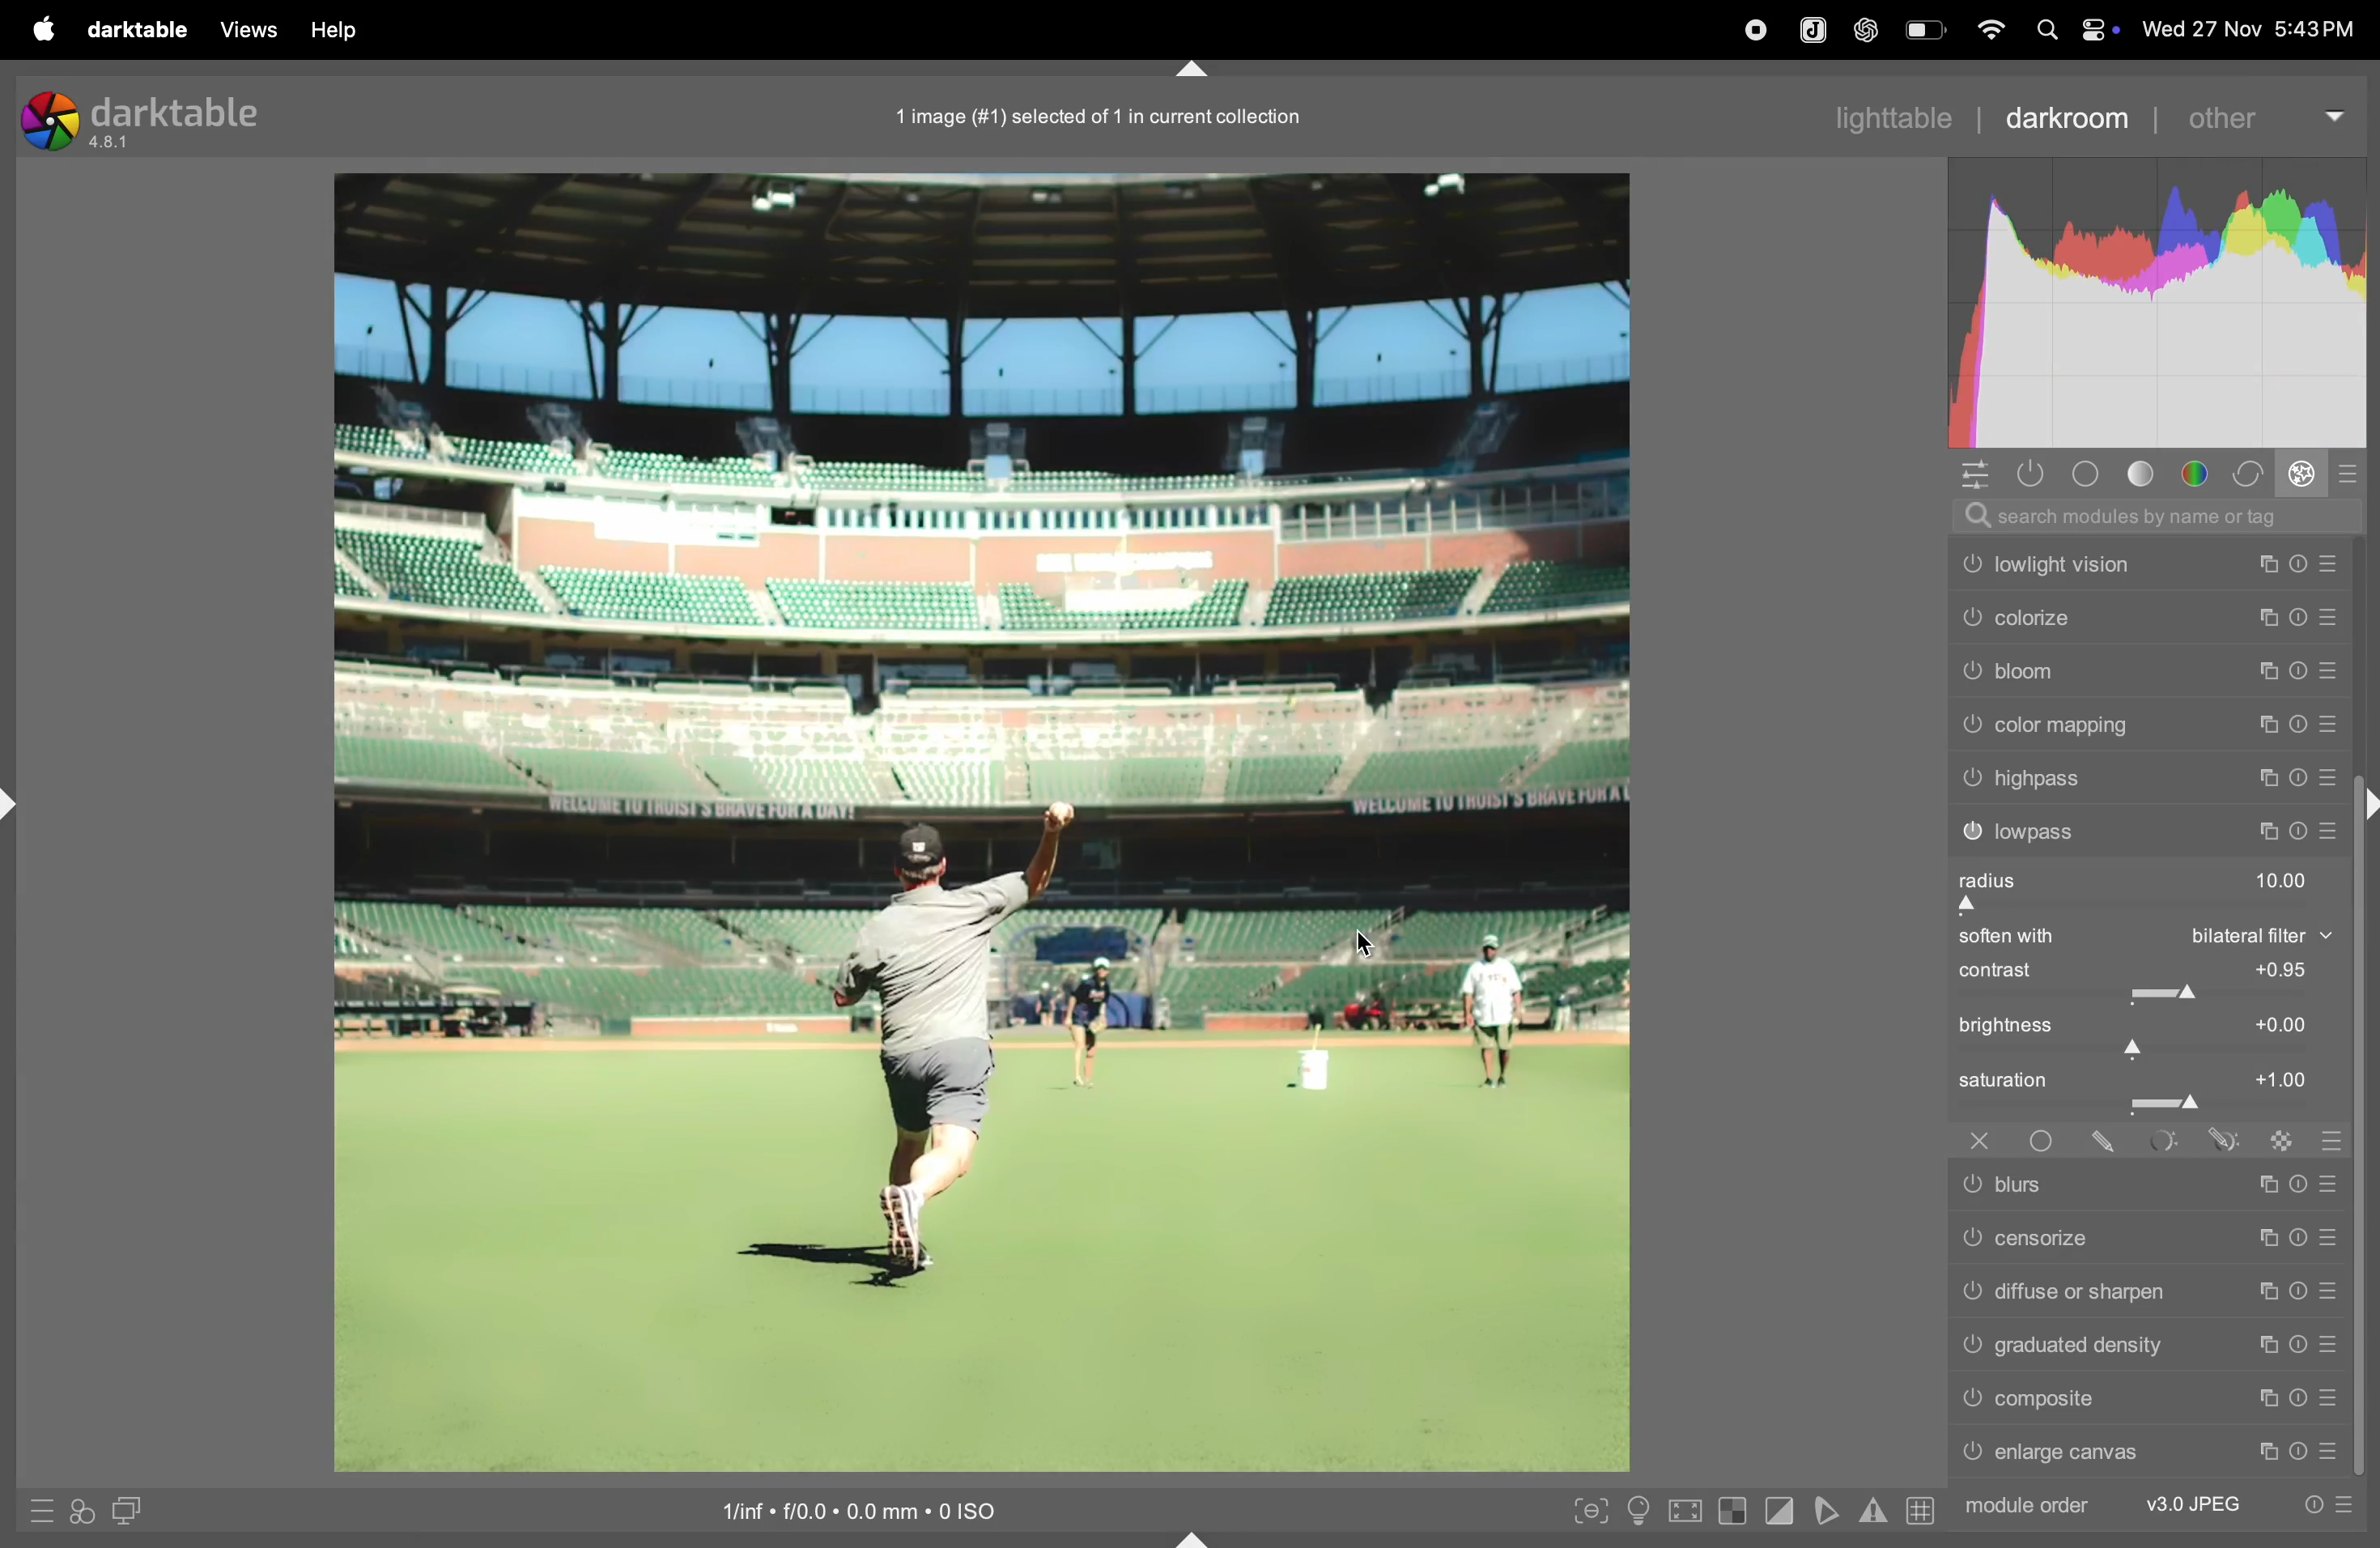 This screenshot has height=1548, width=2380. I want to click on dark table version, so click(143, 118).